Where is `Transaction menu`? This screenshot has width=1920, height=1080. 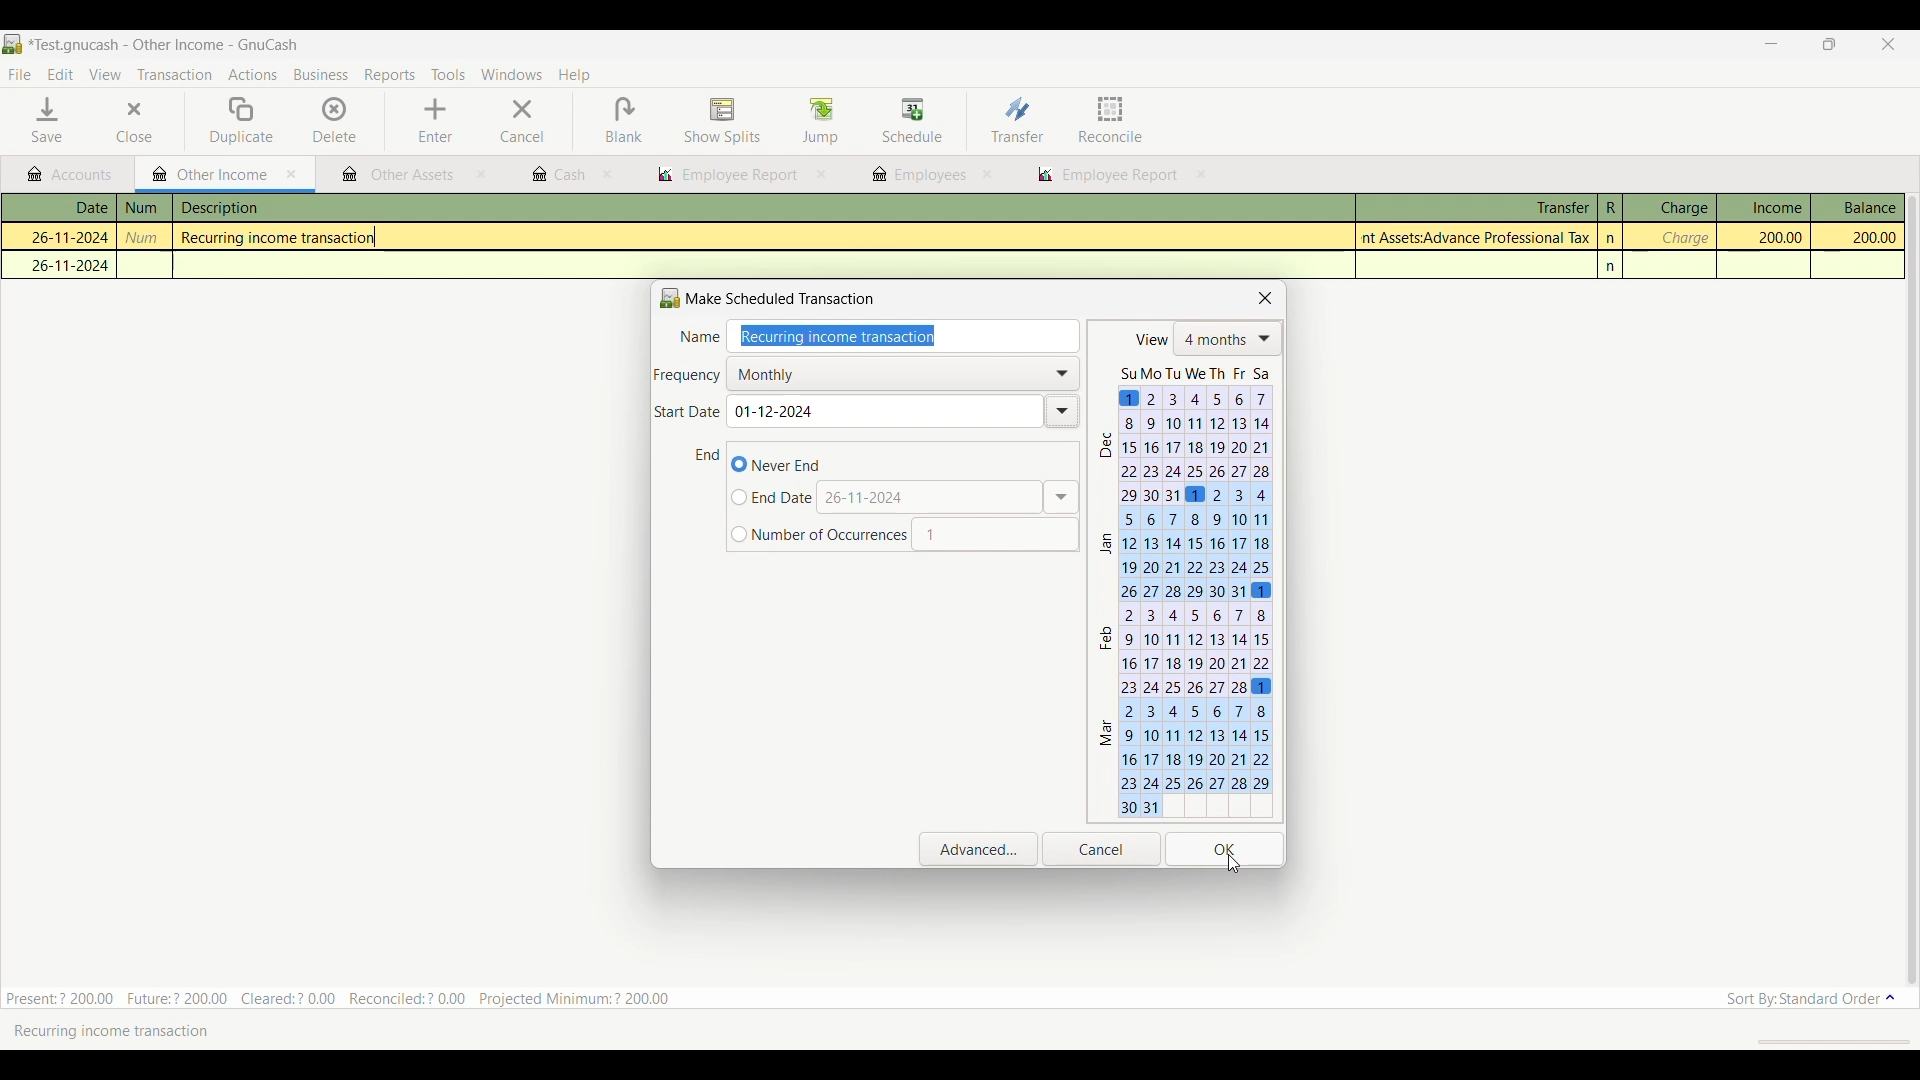
Transaction menu is located at coordinates (174, 75).